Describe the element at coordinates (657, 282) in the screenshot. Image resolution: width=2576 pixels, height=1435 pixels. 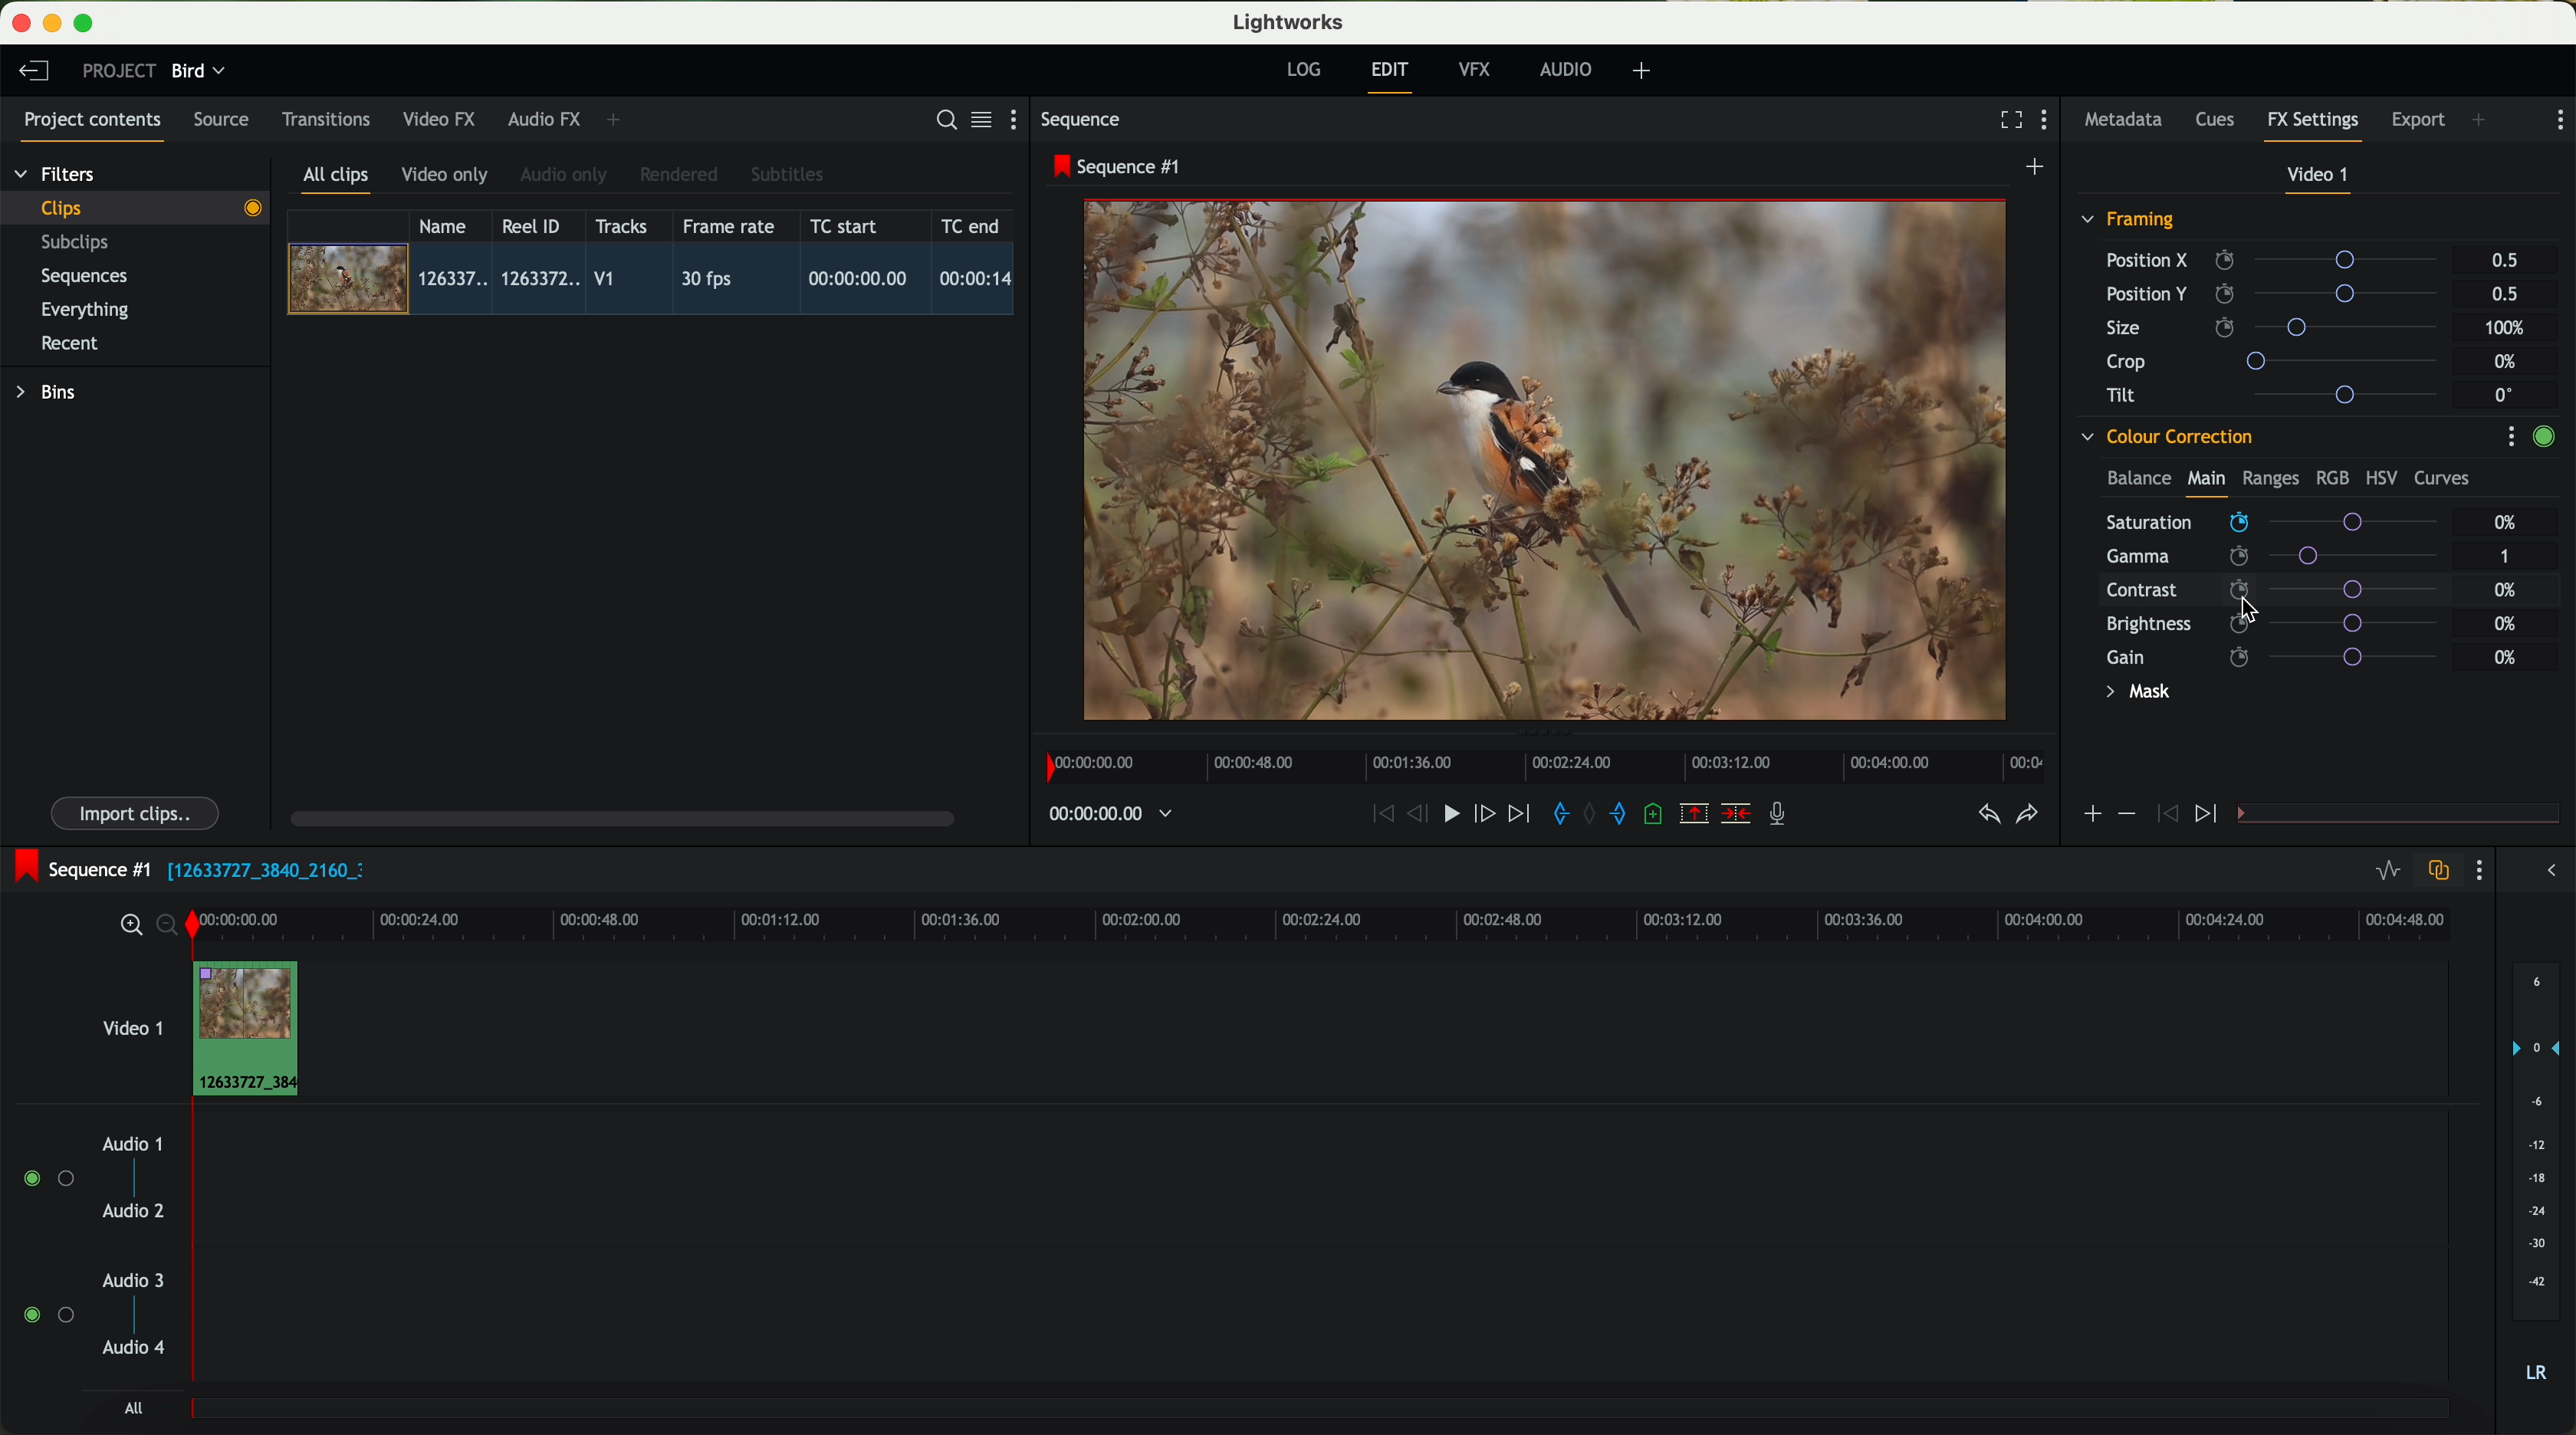
I see `click on video` at that location.